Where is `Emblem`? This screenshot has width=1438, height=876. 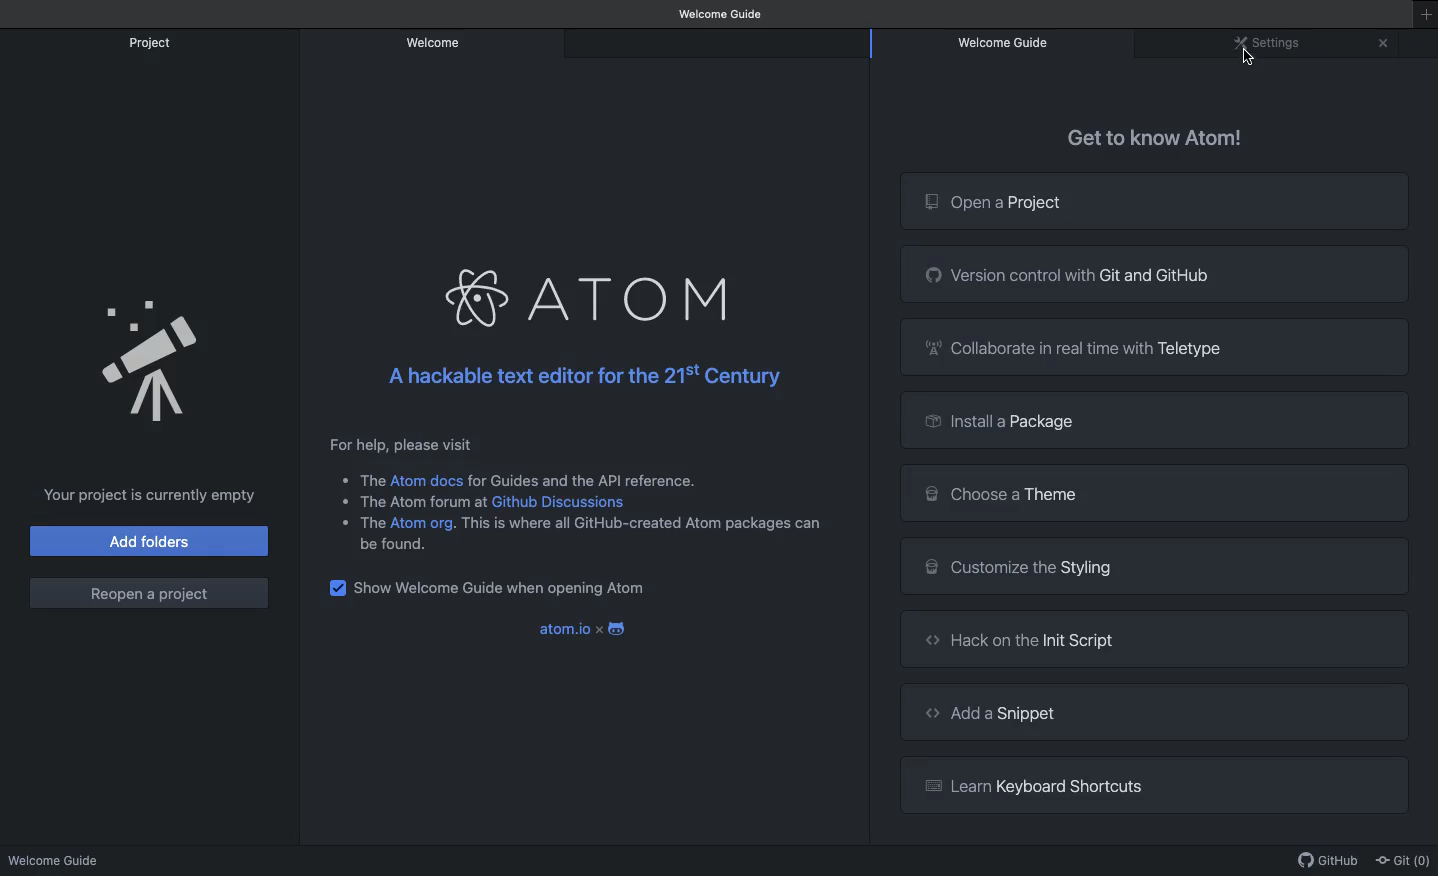
Emblem is located at coordinates (156, 363).